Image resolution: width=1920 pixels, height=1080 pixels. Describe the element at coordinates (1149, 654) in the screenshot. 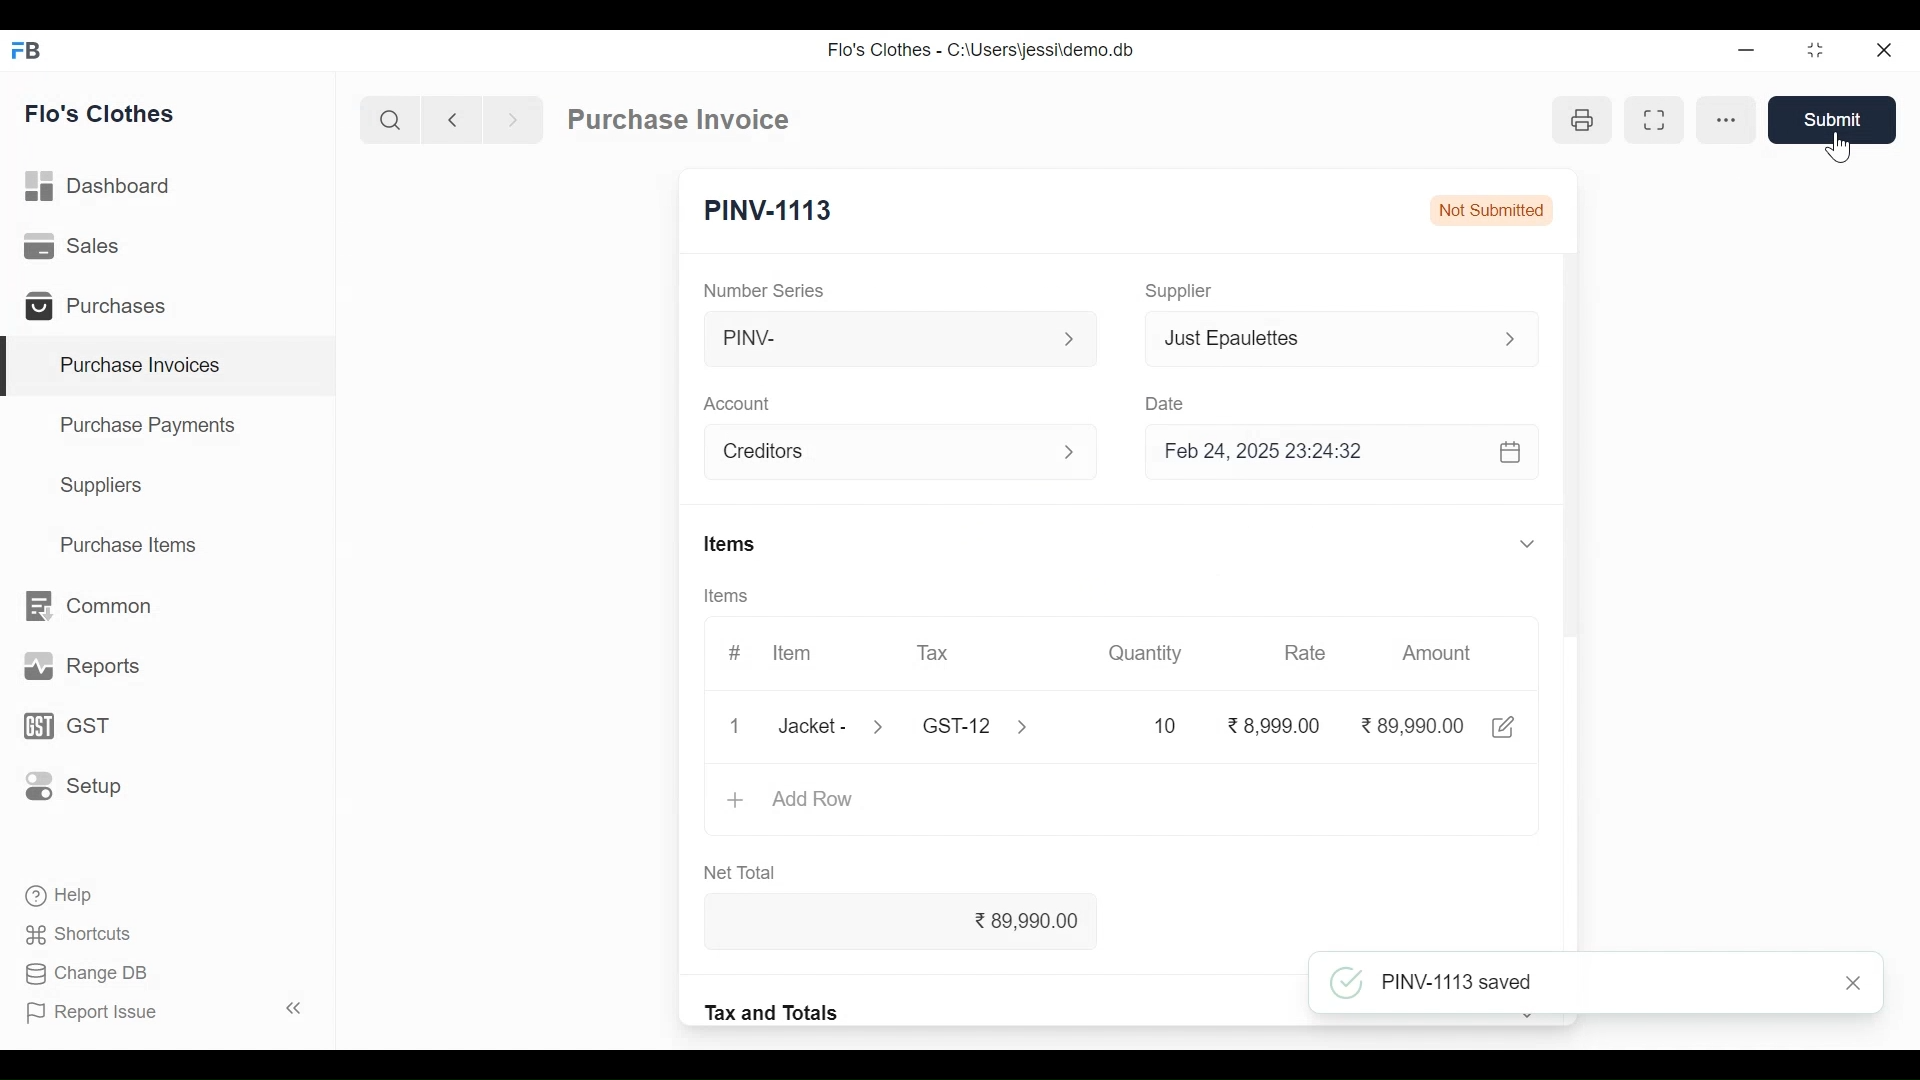

I see `Quantity` at that location.